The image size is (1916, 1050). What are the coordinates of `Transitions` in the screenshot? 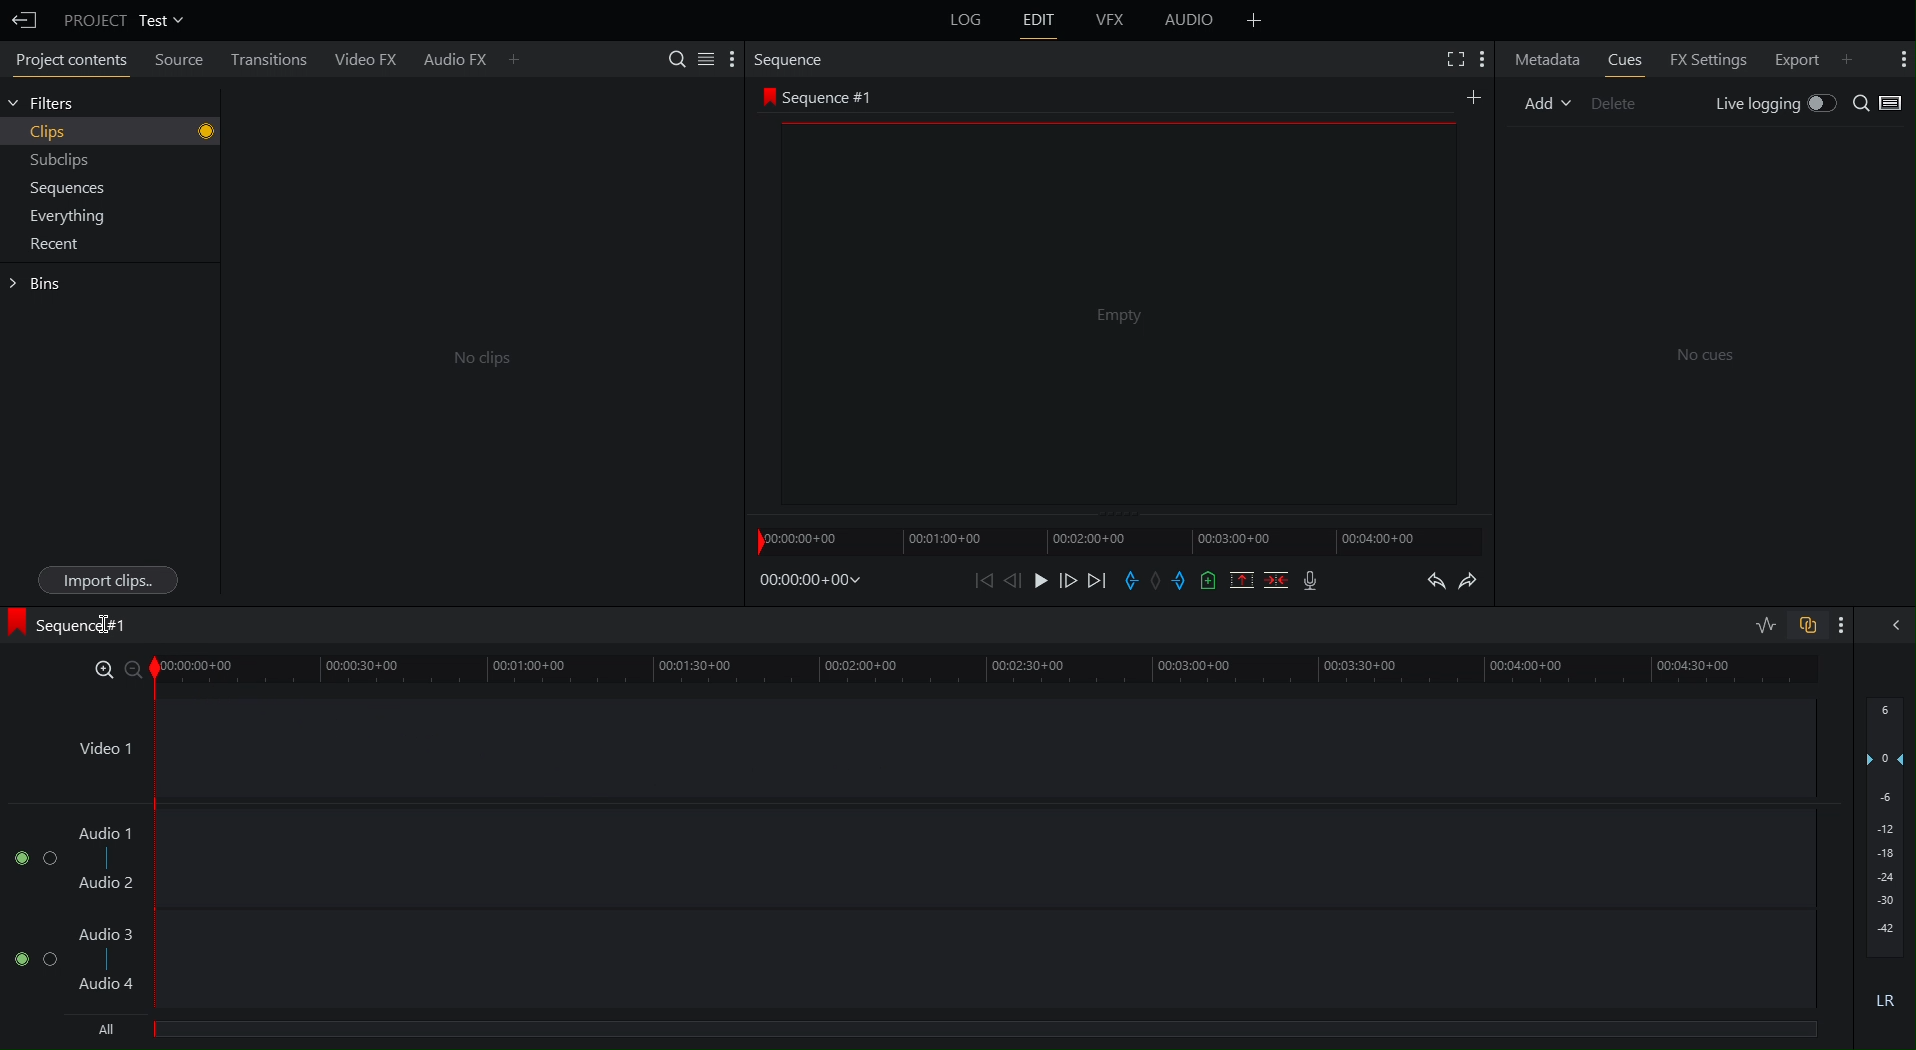 It's located at (278, 59).